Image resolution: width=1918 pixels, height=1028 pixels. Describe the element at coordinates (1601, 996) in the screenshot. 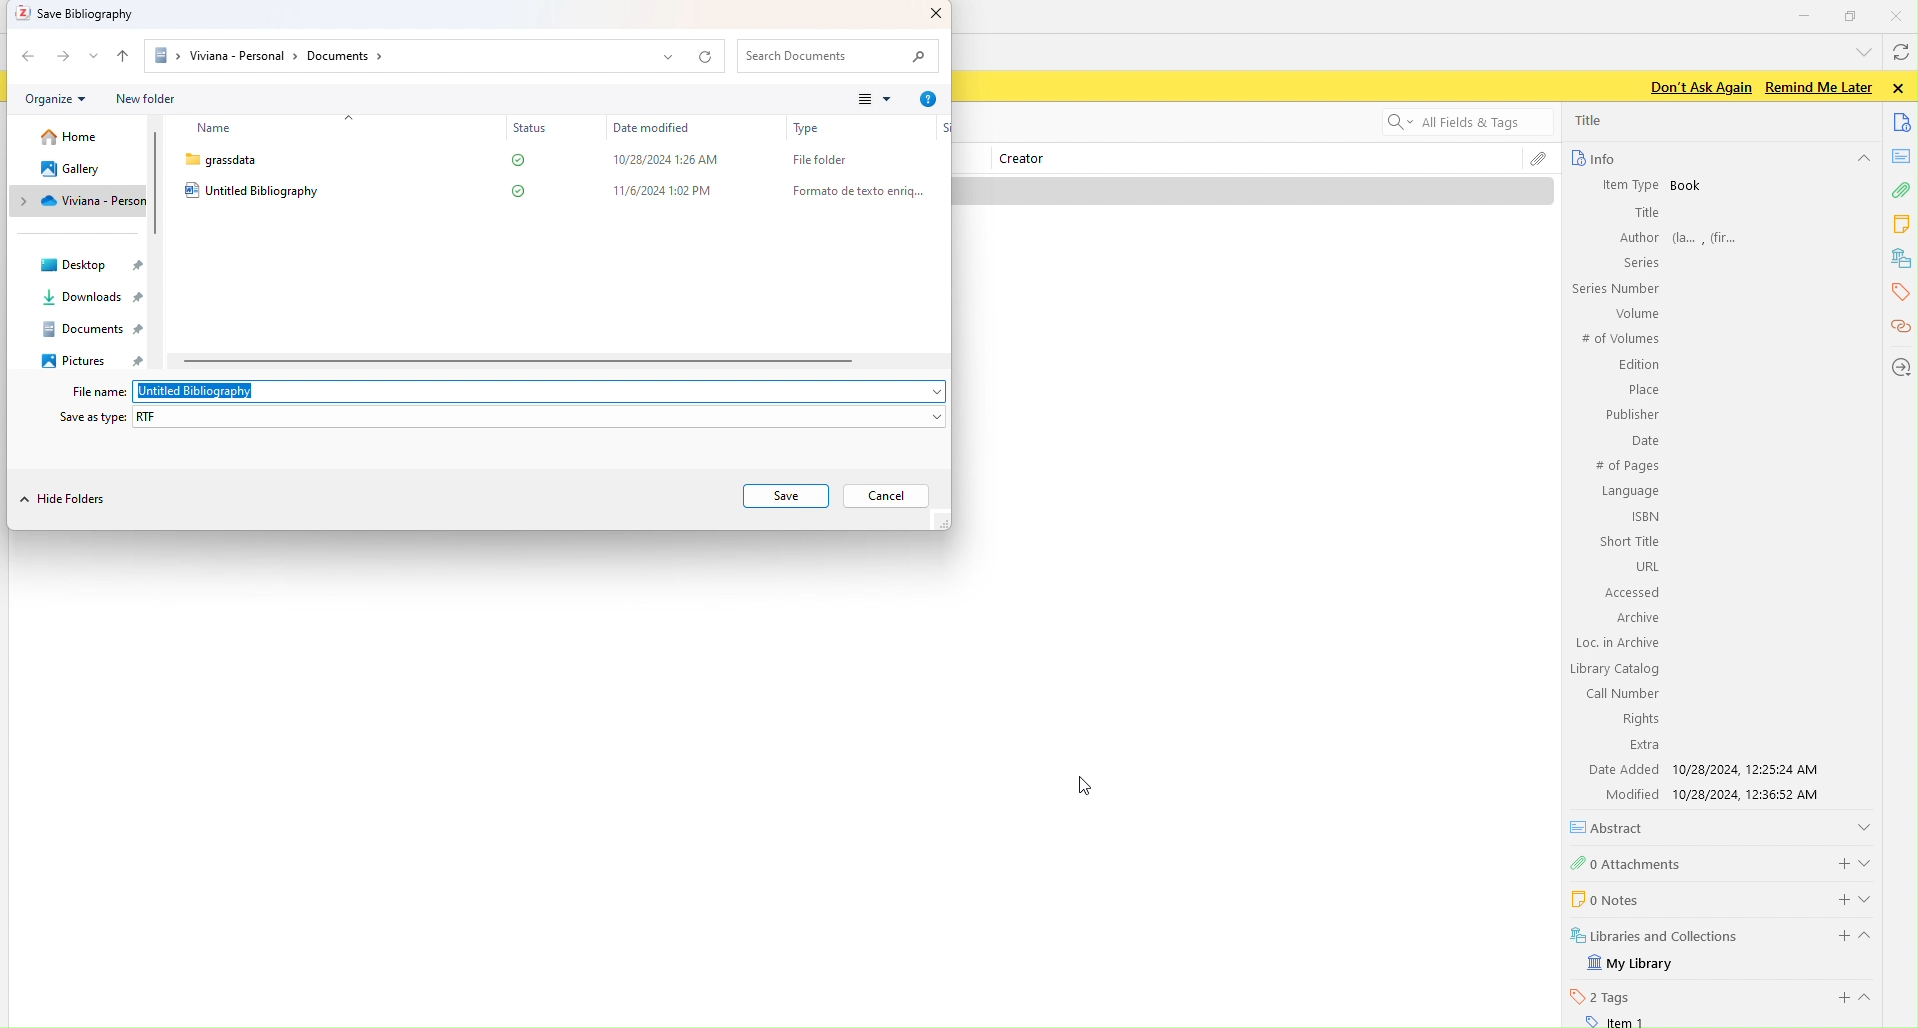

I see `2 Tags` at that location.